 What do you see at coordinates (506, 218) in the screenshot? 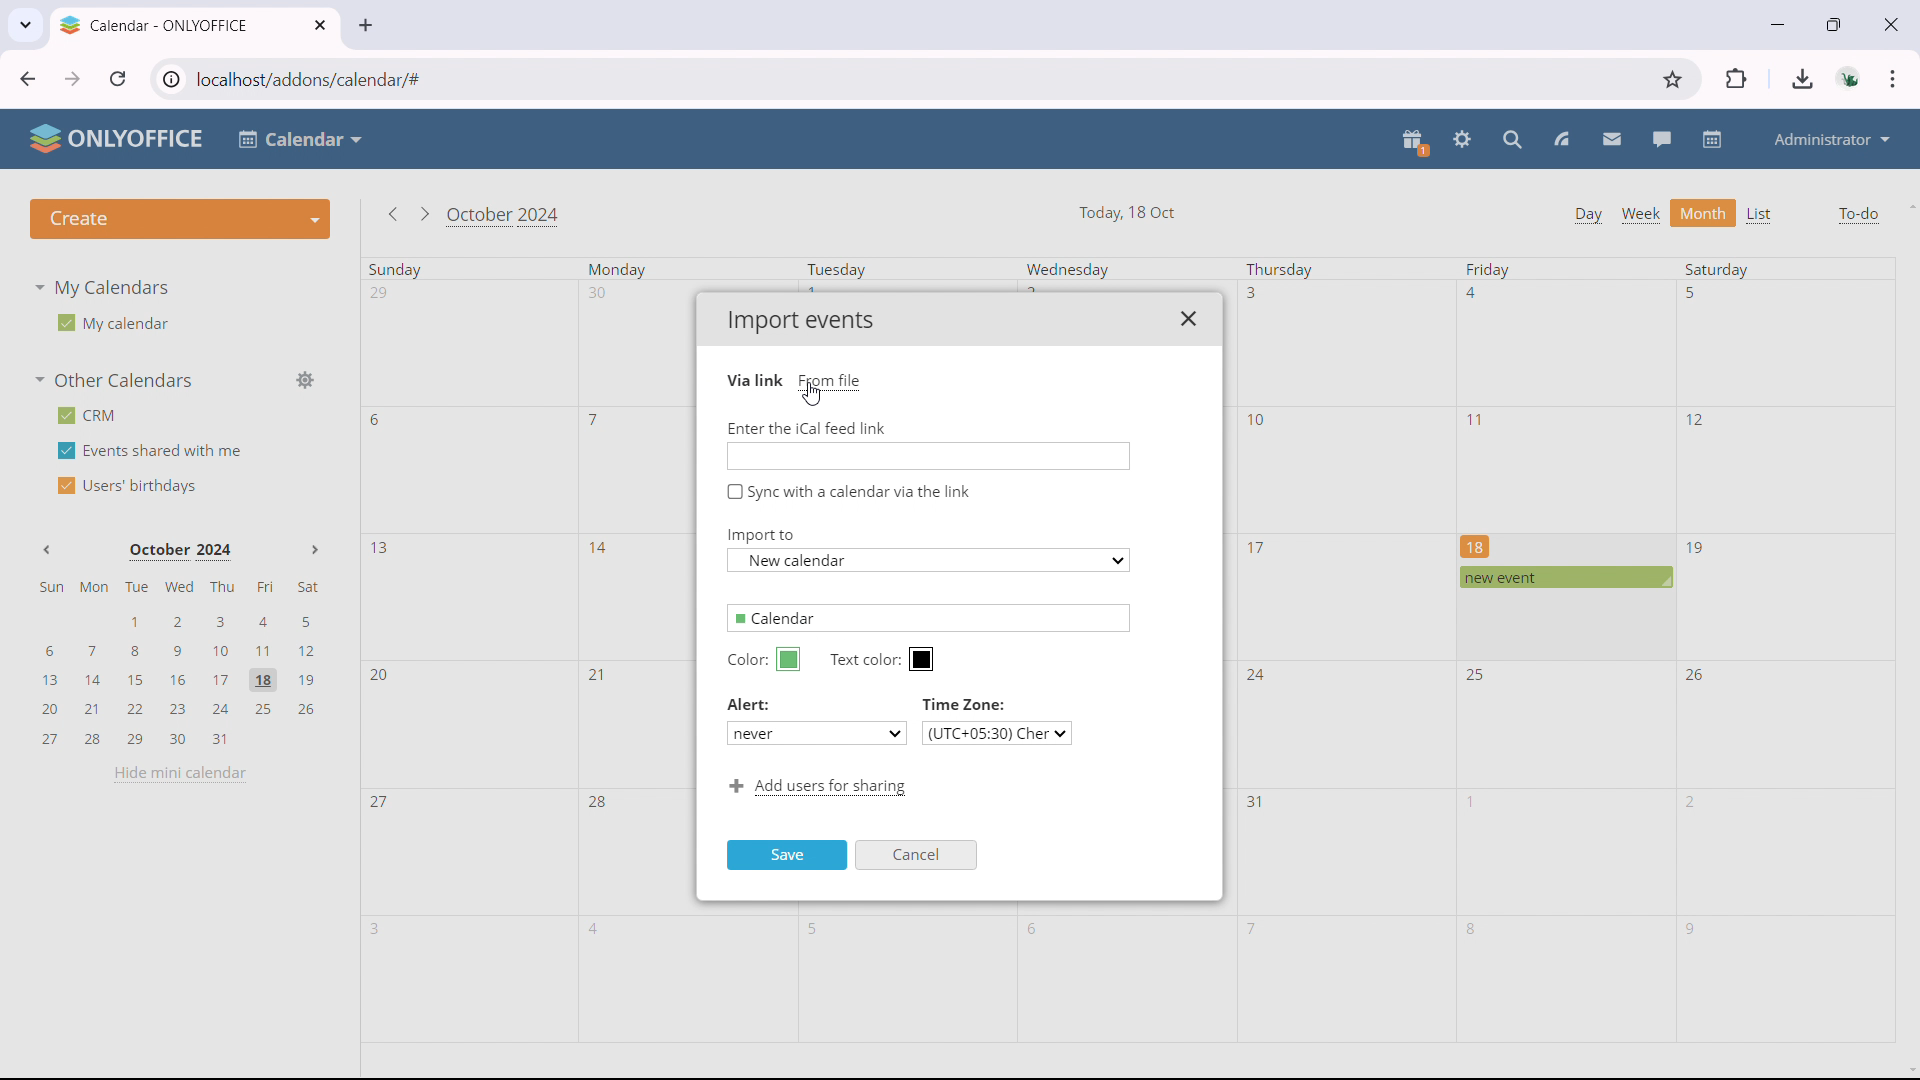
I see `October 2024` at bounding box center [506, 218].